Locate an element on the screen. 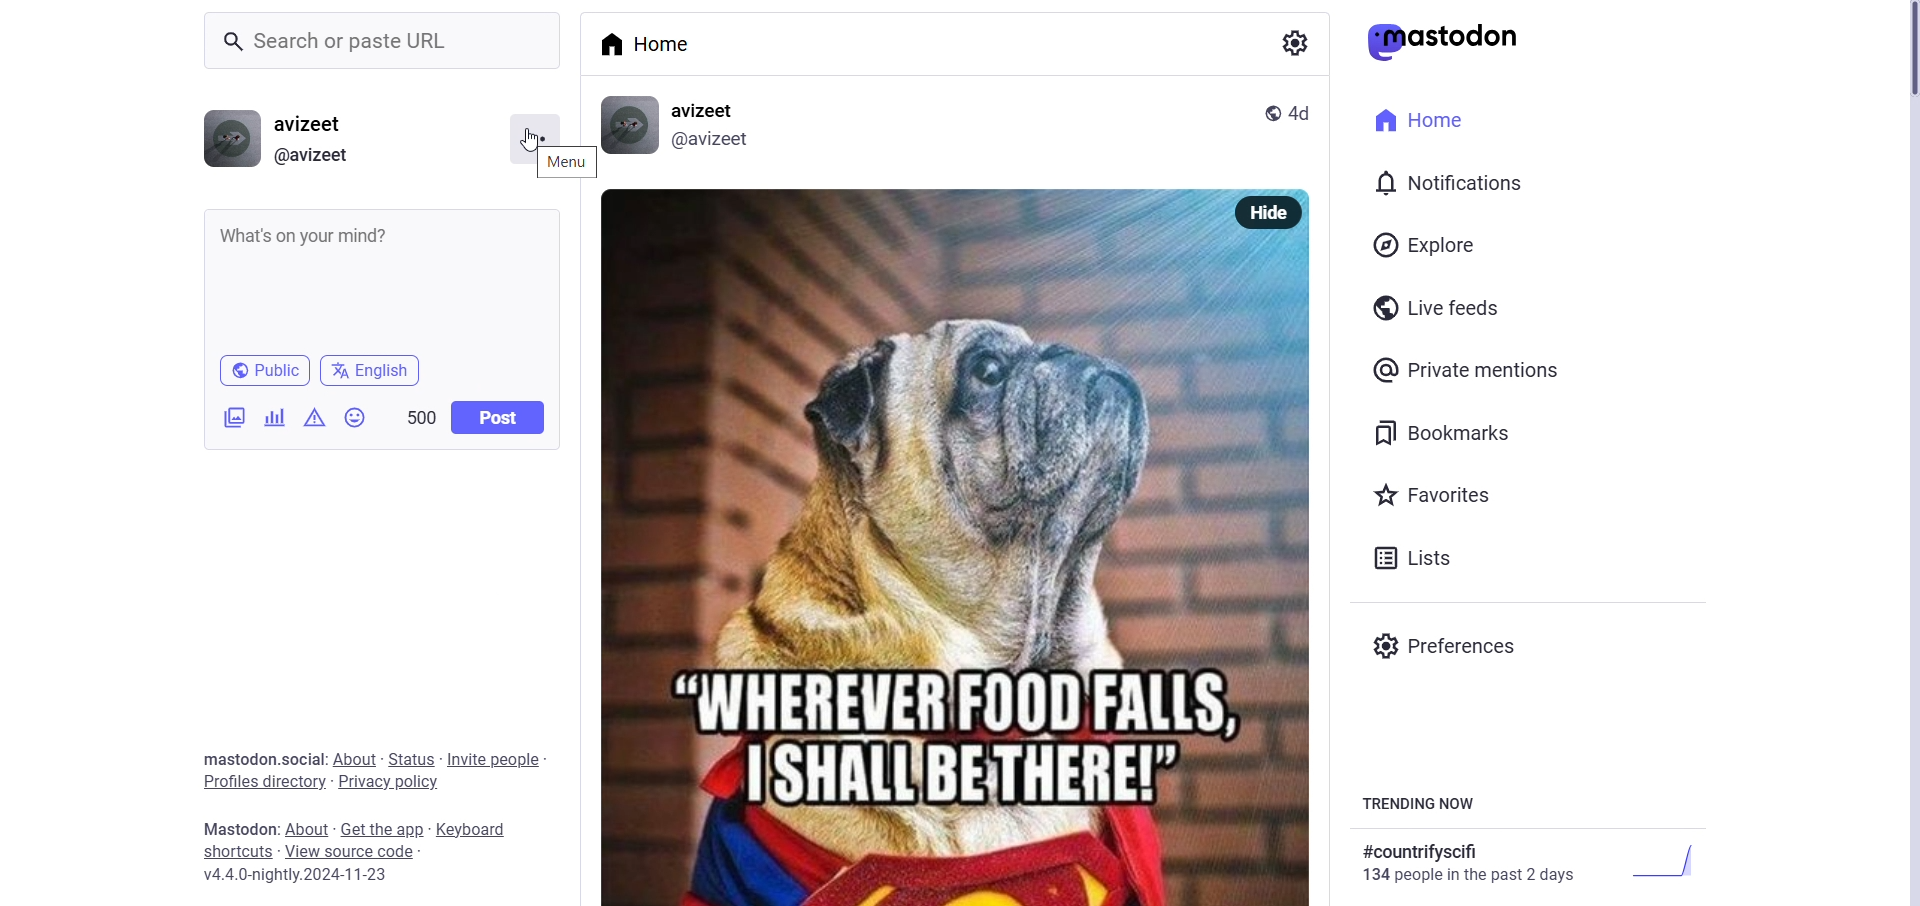 This screenshot has height=906, width=1920. mastodon is located at coordinates (242, 830).